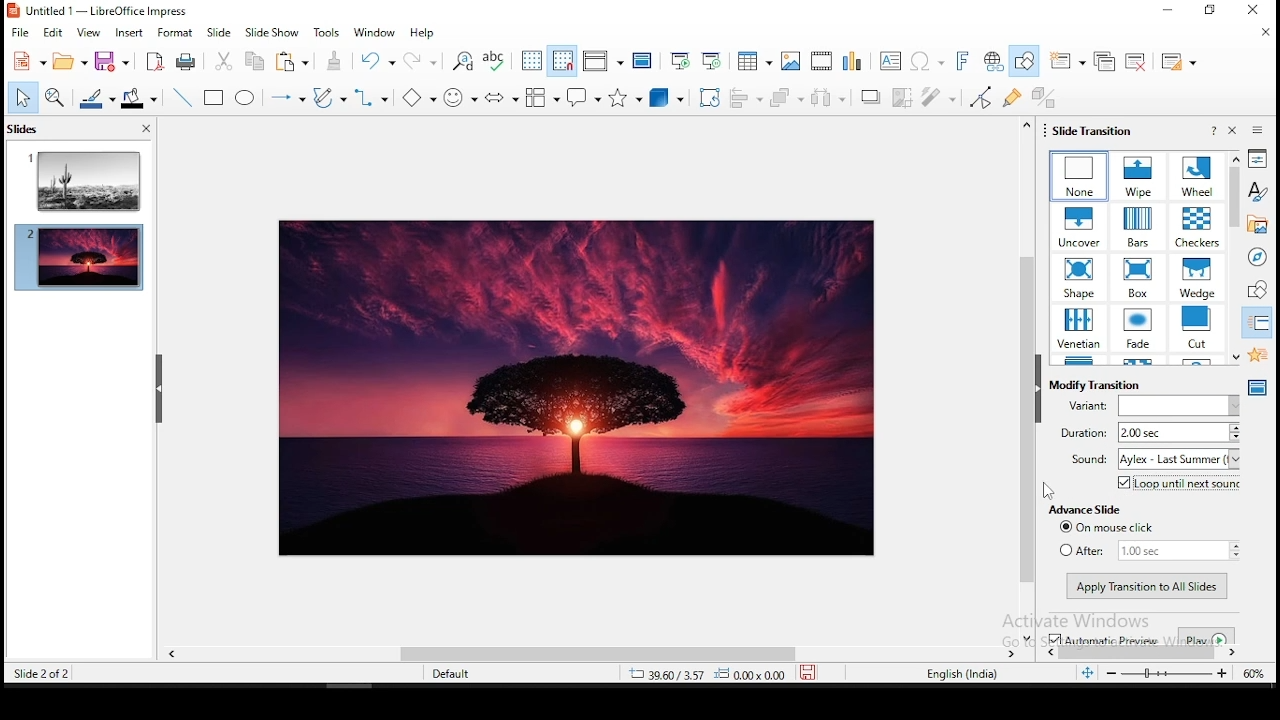 The height and width of the screenshot is (720, 1280). I want to click on stars and banners, so click(627, 97).